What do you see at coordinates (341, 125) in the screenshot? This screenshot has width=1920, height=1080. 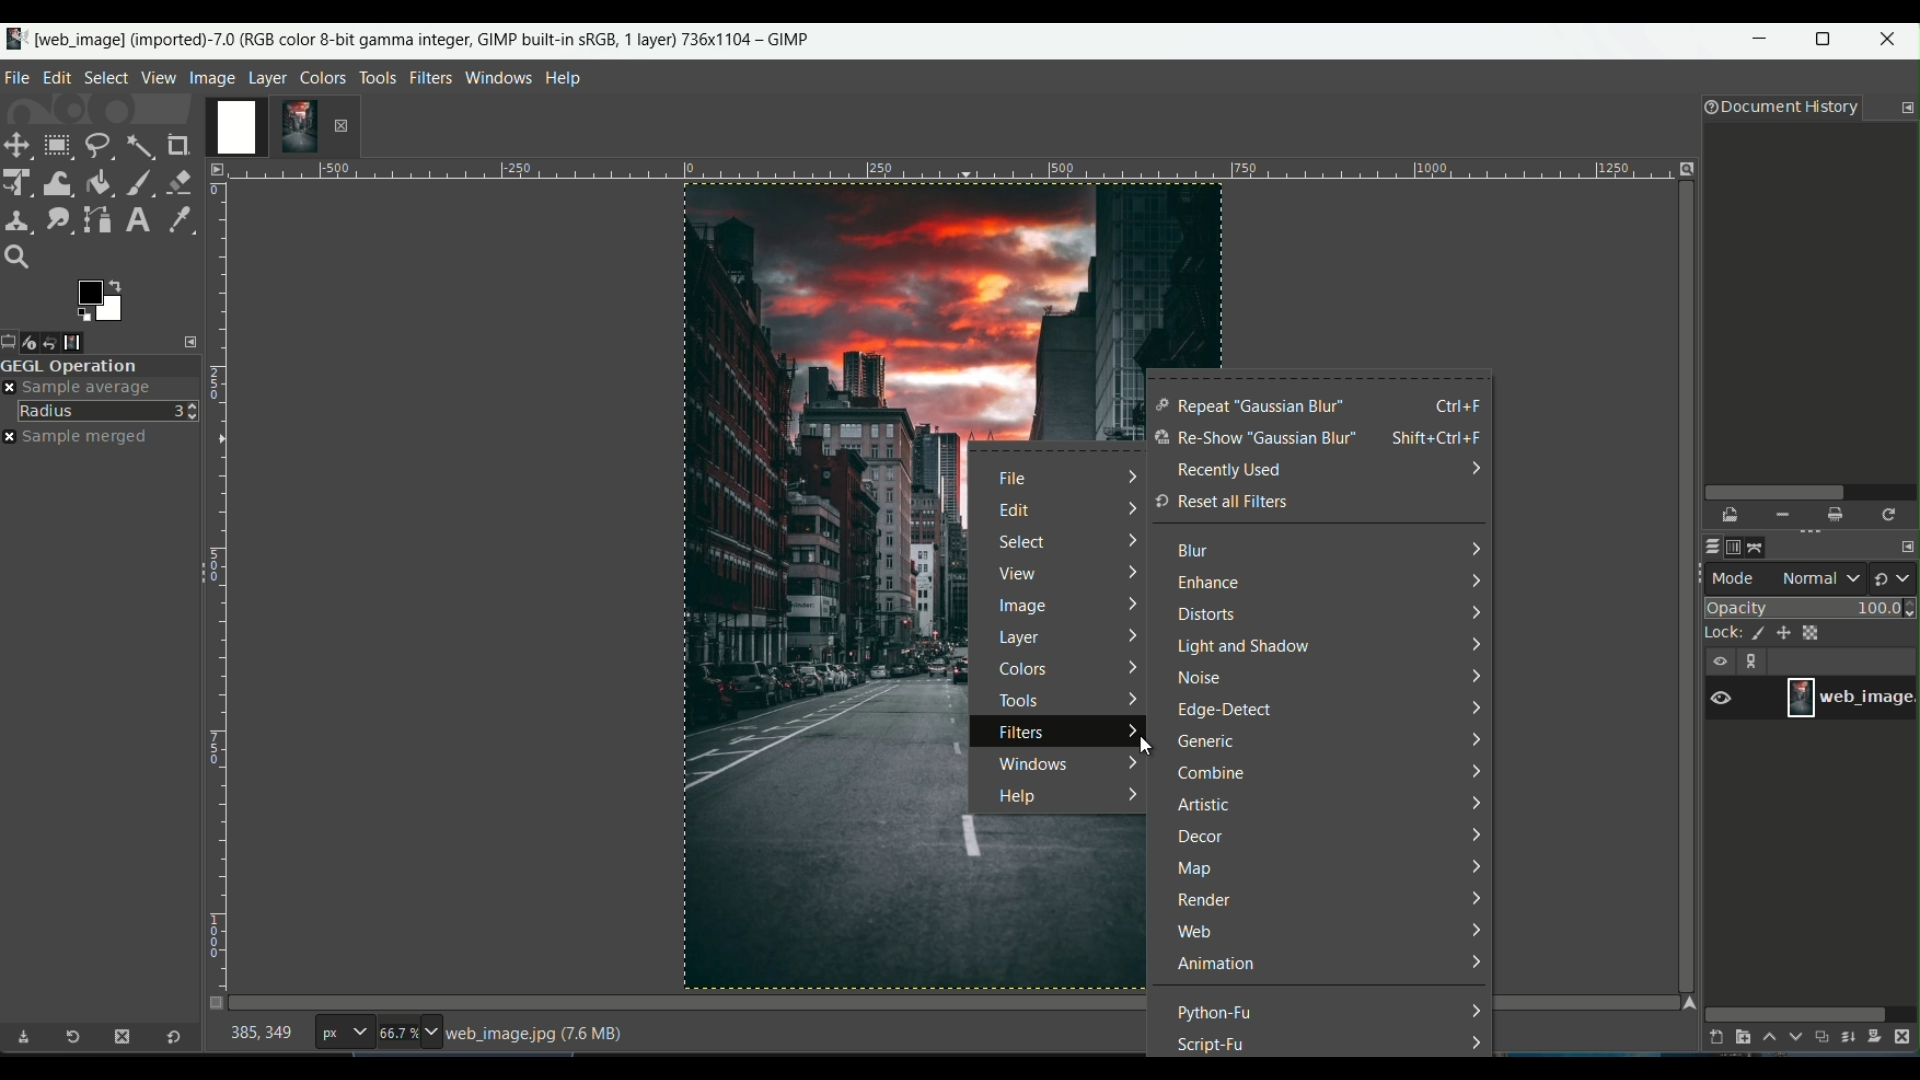 I see `remove image` at bounding box center [341, 125].